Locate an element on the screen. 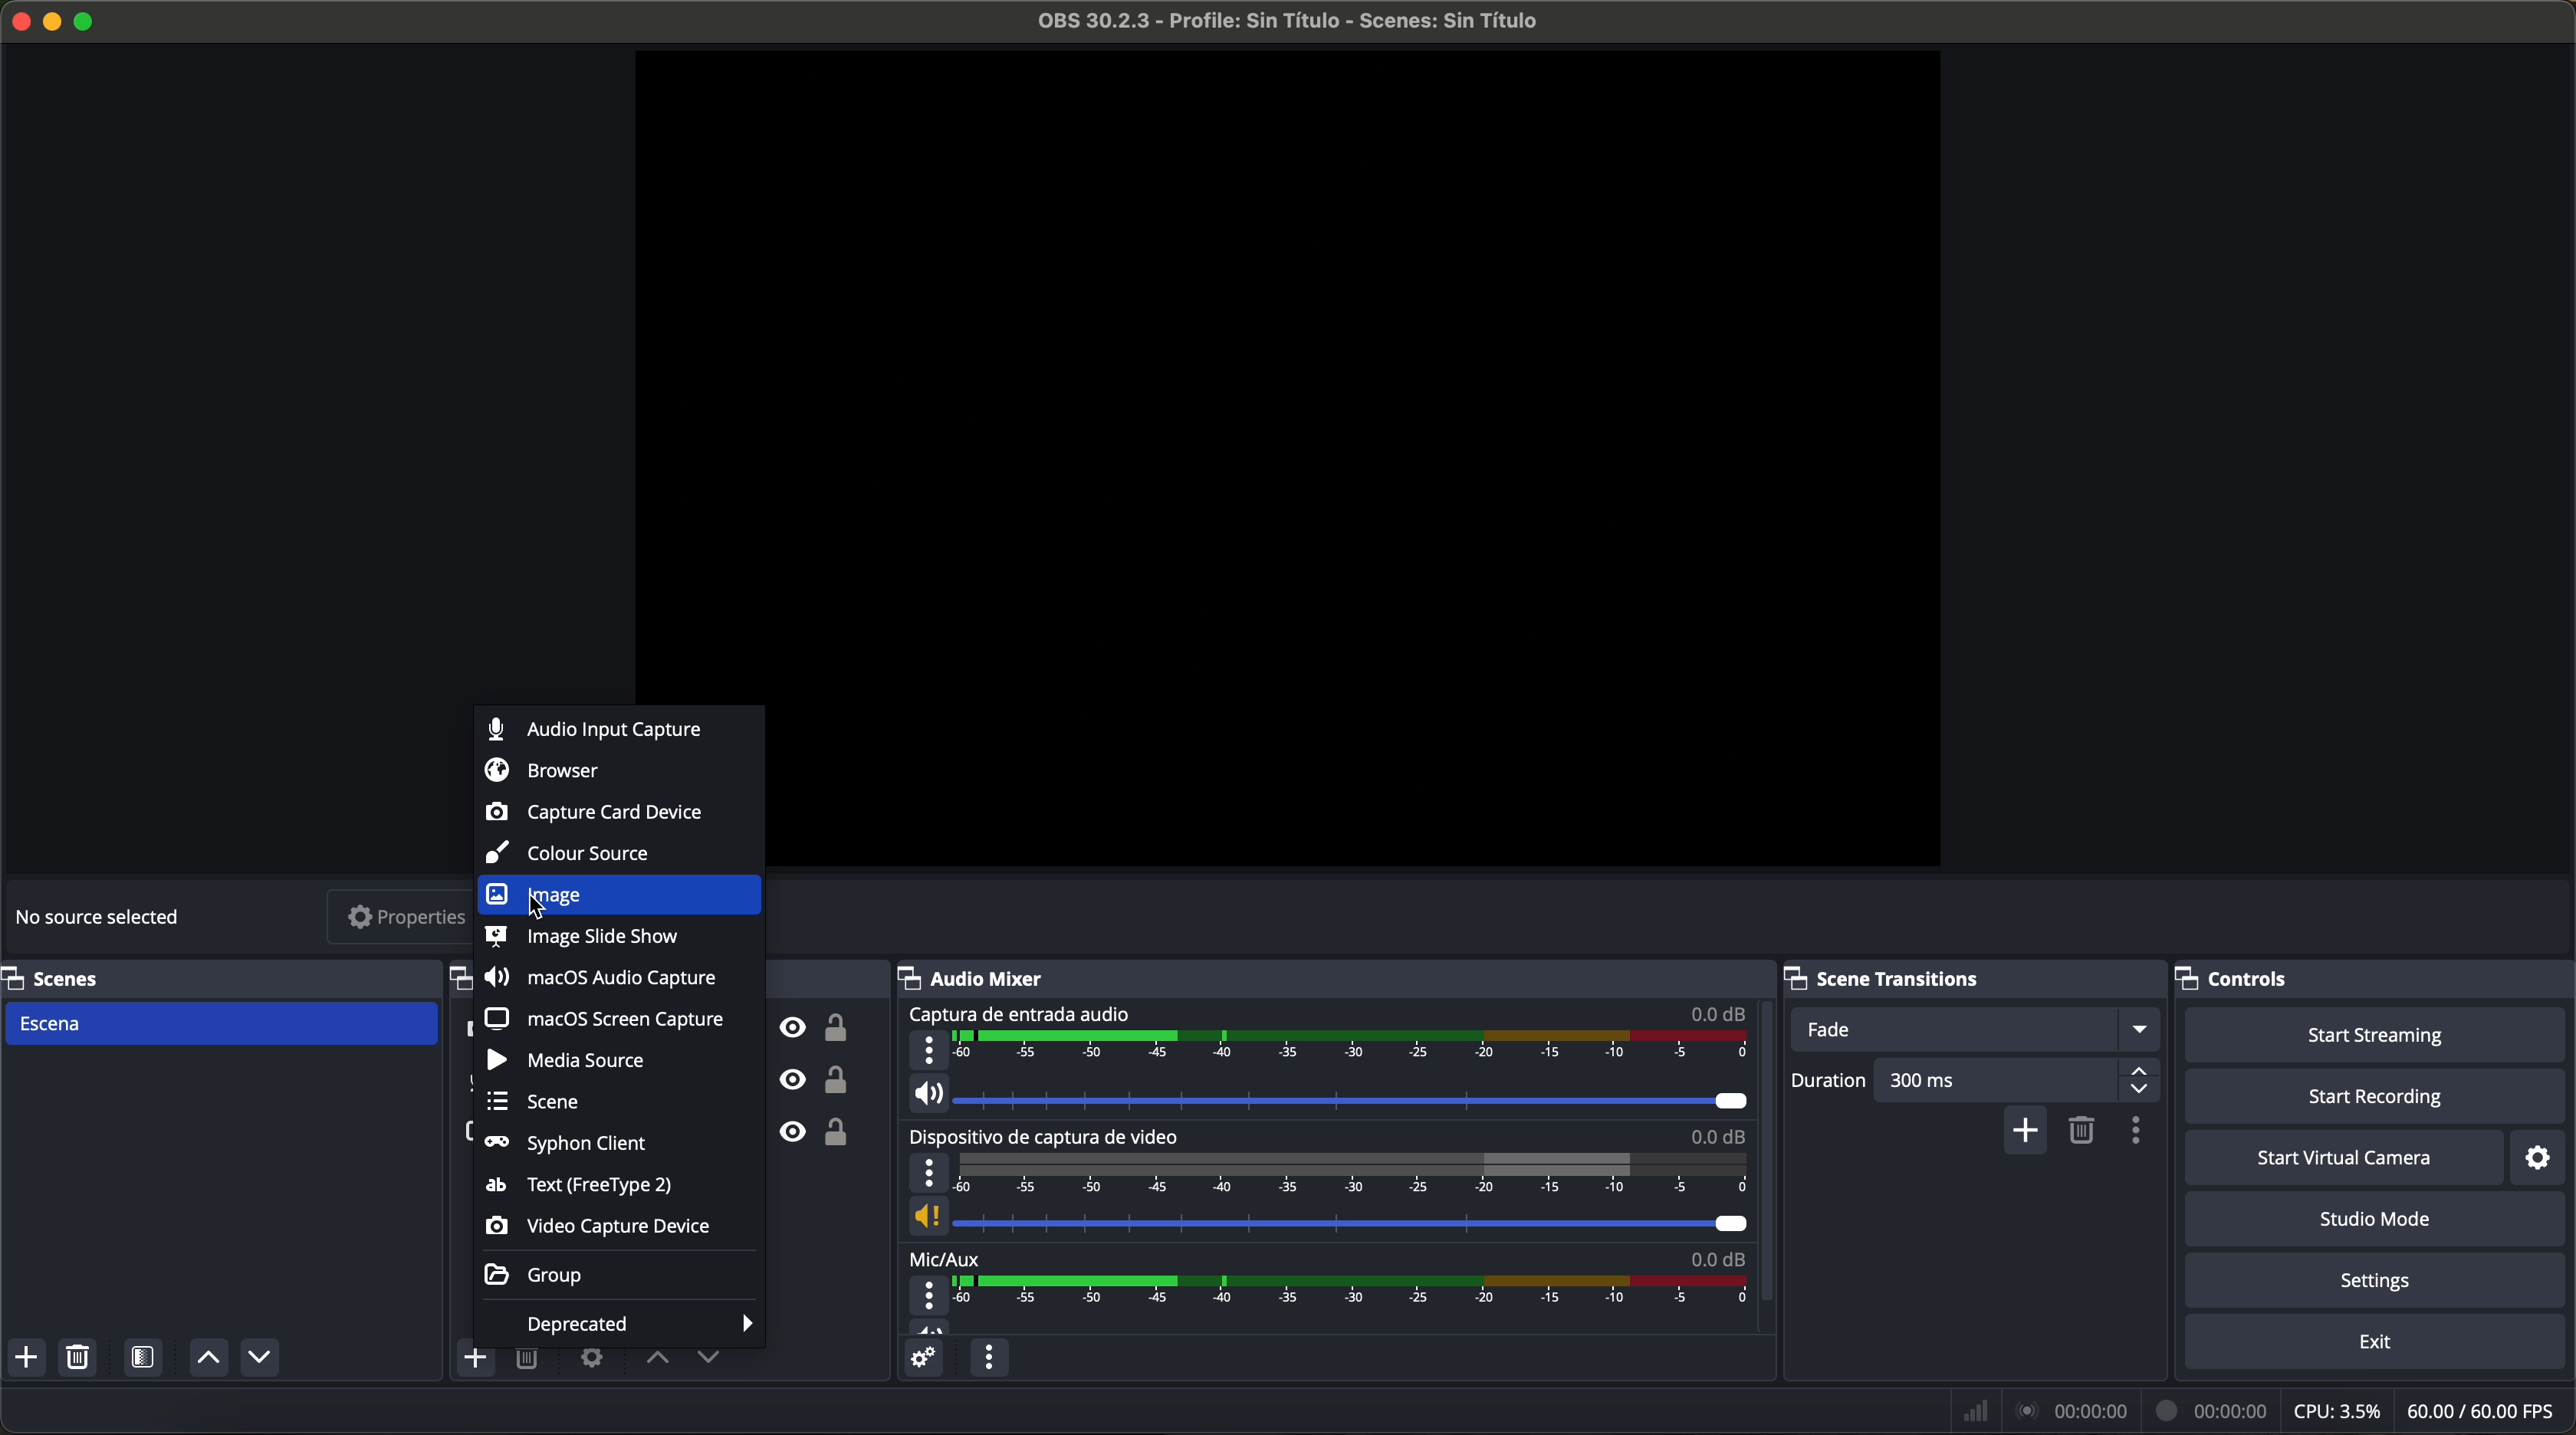  settings is located at coordinates (2547, 1156).